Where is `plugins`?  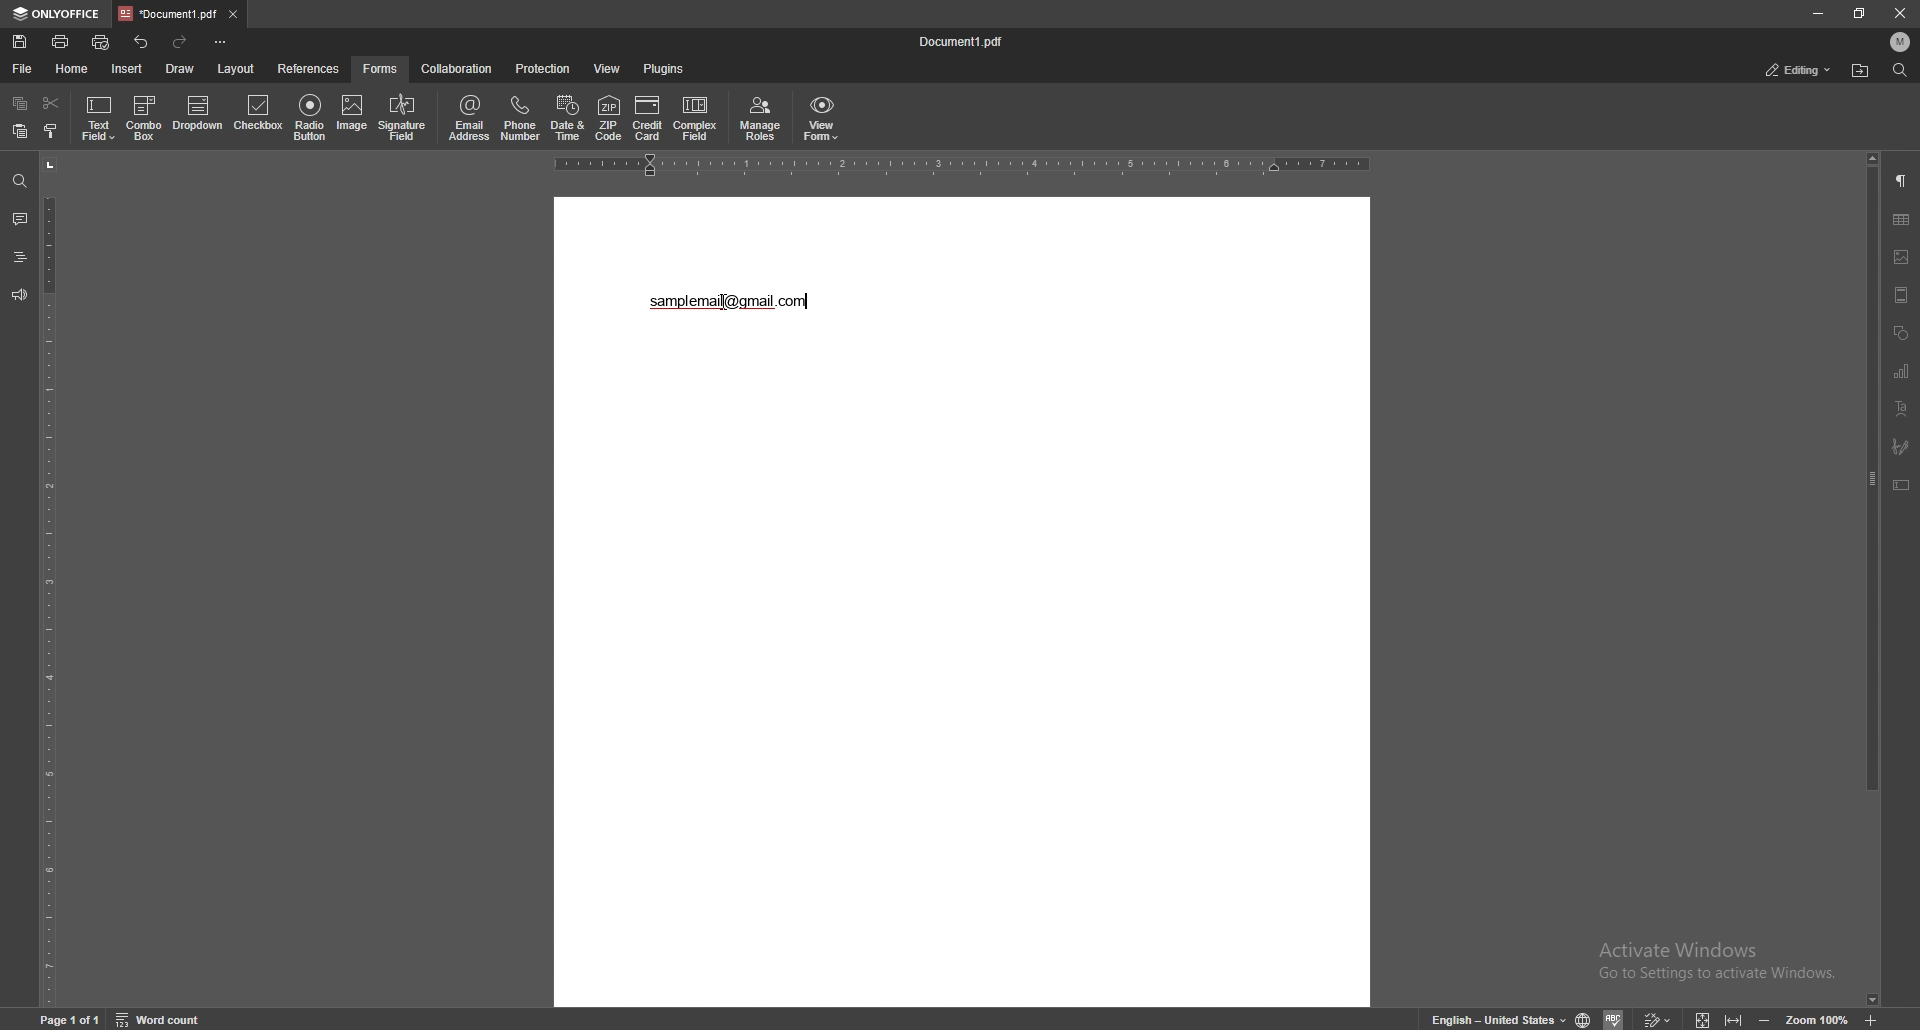 plugins is located at coordinates (663, 69).